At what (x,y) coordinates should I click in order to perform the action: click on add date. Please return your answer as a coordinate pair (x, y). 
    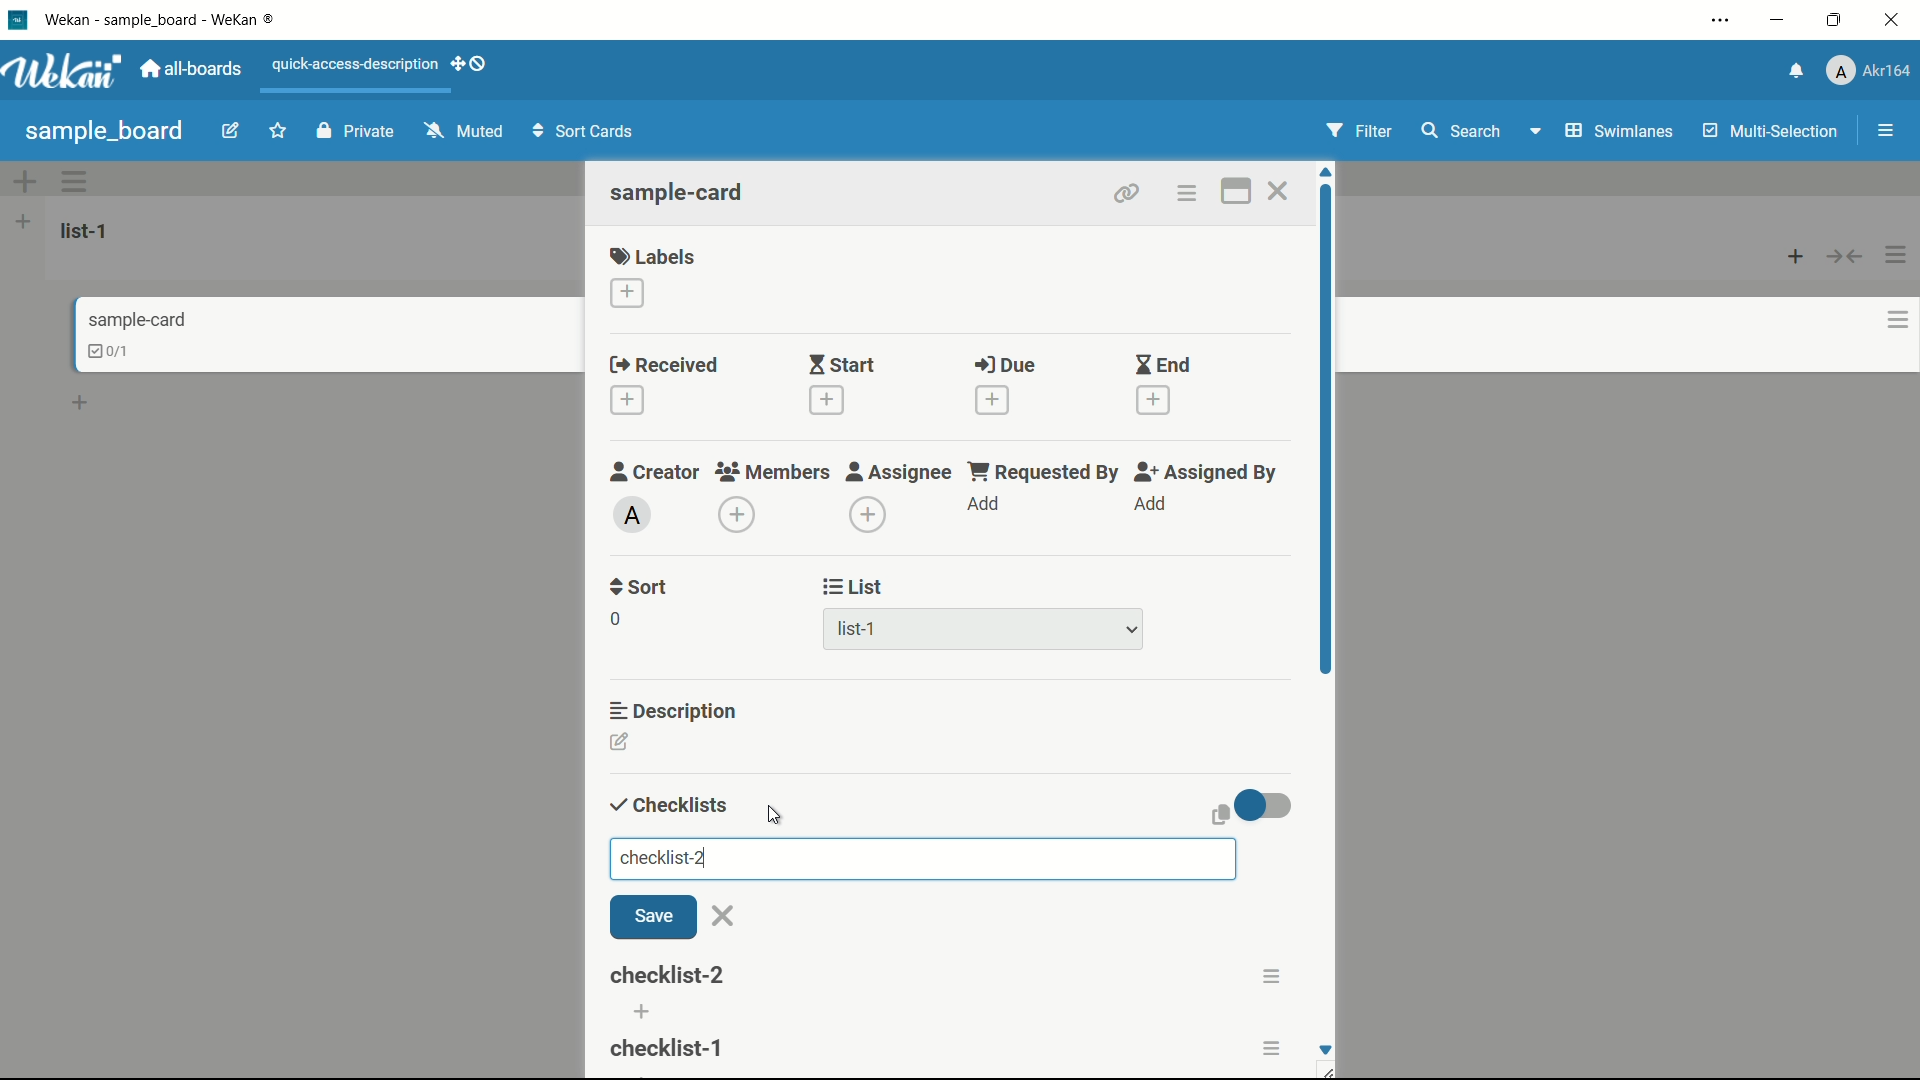
    Looking at the image, I should click on (991, 400).